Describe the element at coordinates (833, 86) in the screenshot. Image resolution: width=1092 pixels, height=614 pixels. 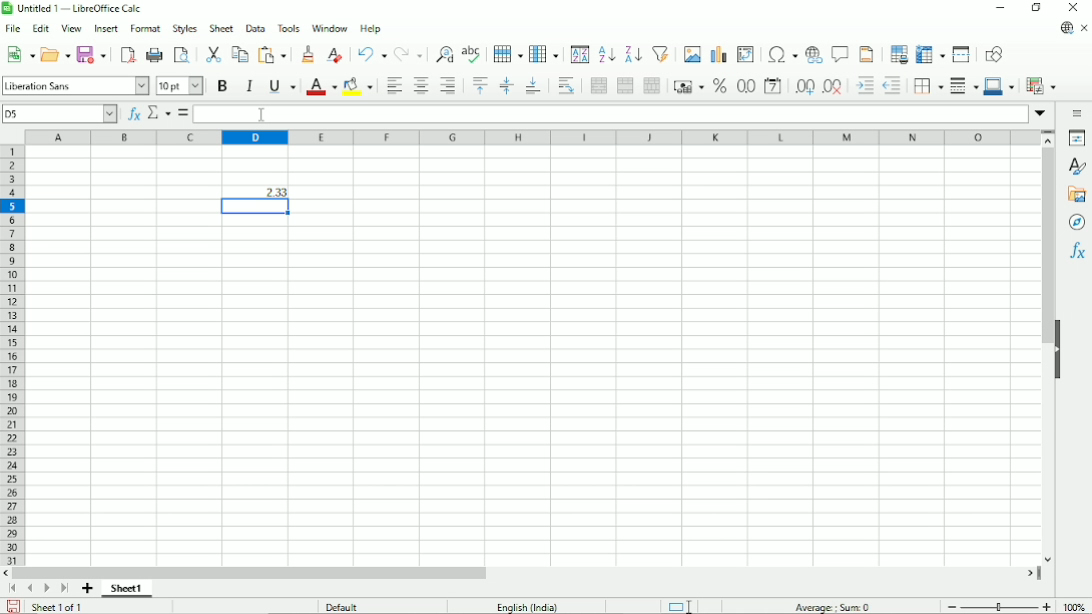
I see `Delete decimal place` at that location.